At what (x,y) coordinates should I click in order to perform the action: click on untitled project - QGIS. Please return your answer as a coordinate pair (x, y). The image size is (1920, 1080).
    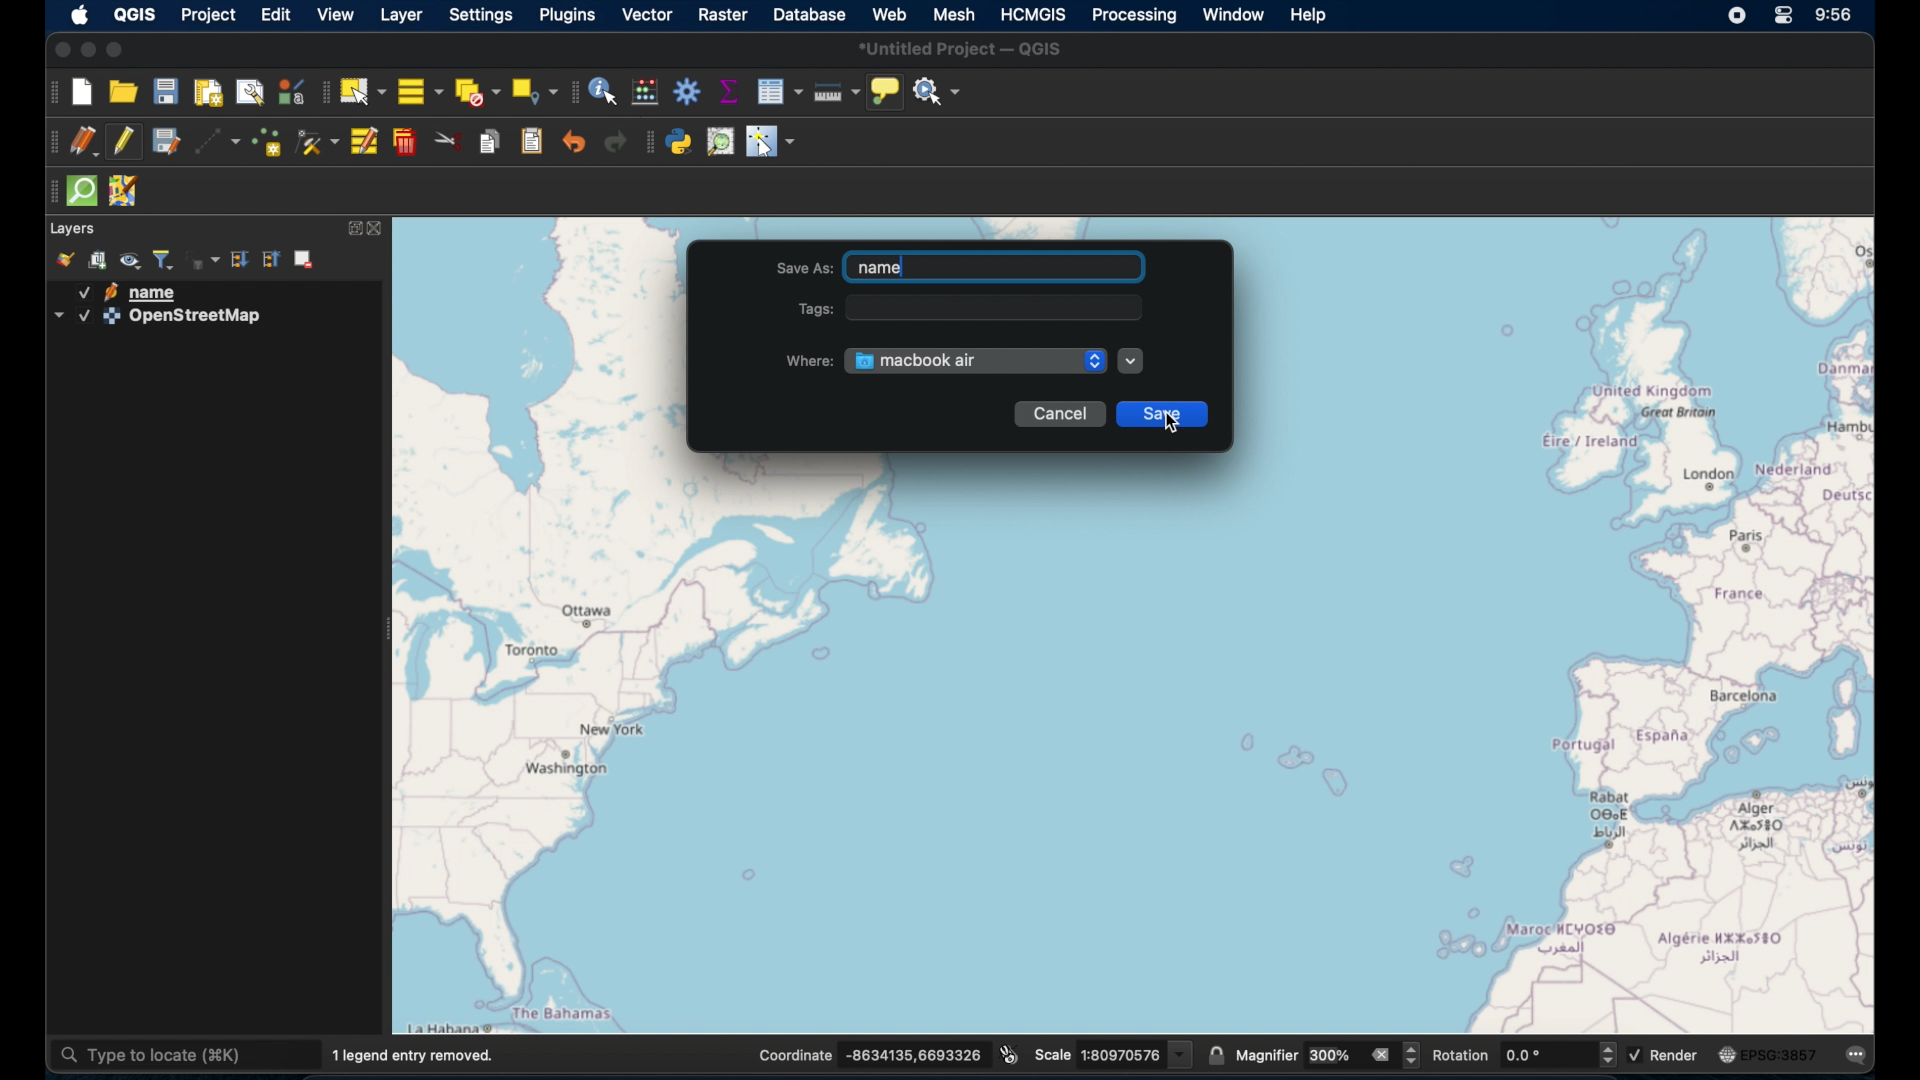
    Looking at the image, I should click on (963, 49).